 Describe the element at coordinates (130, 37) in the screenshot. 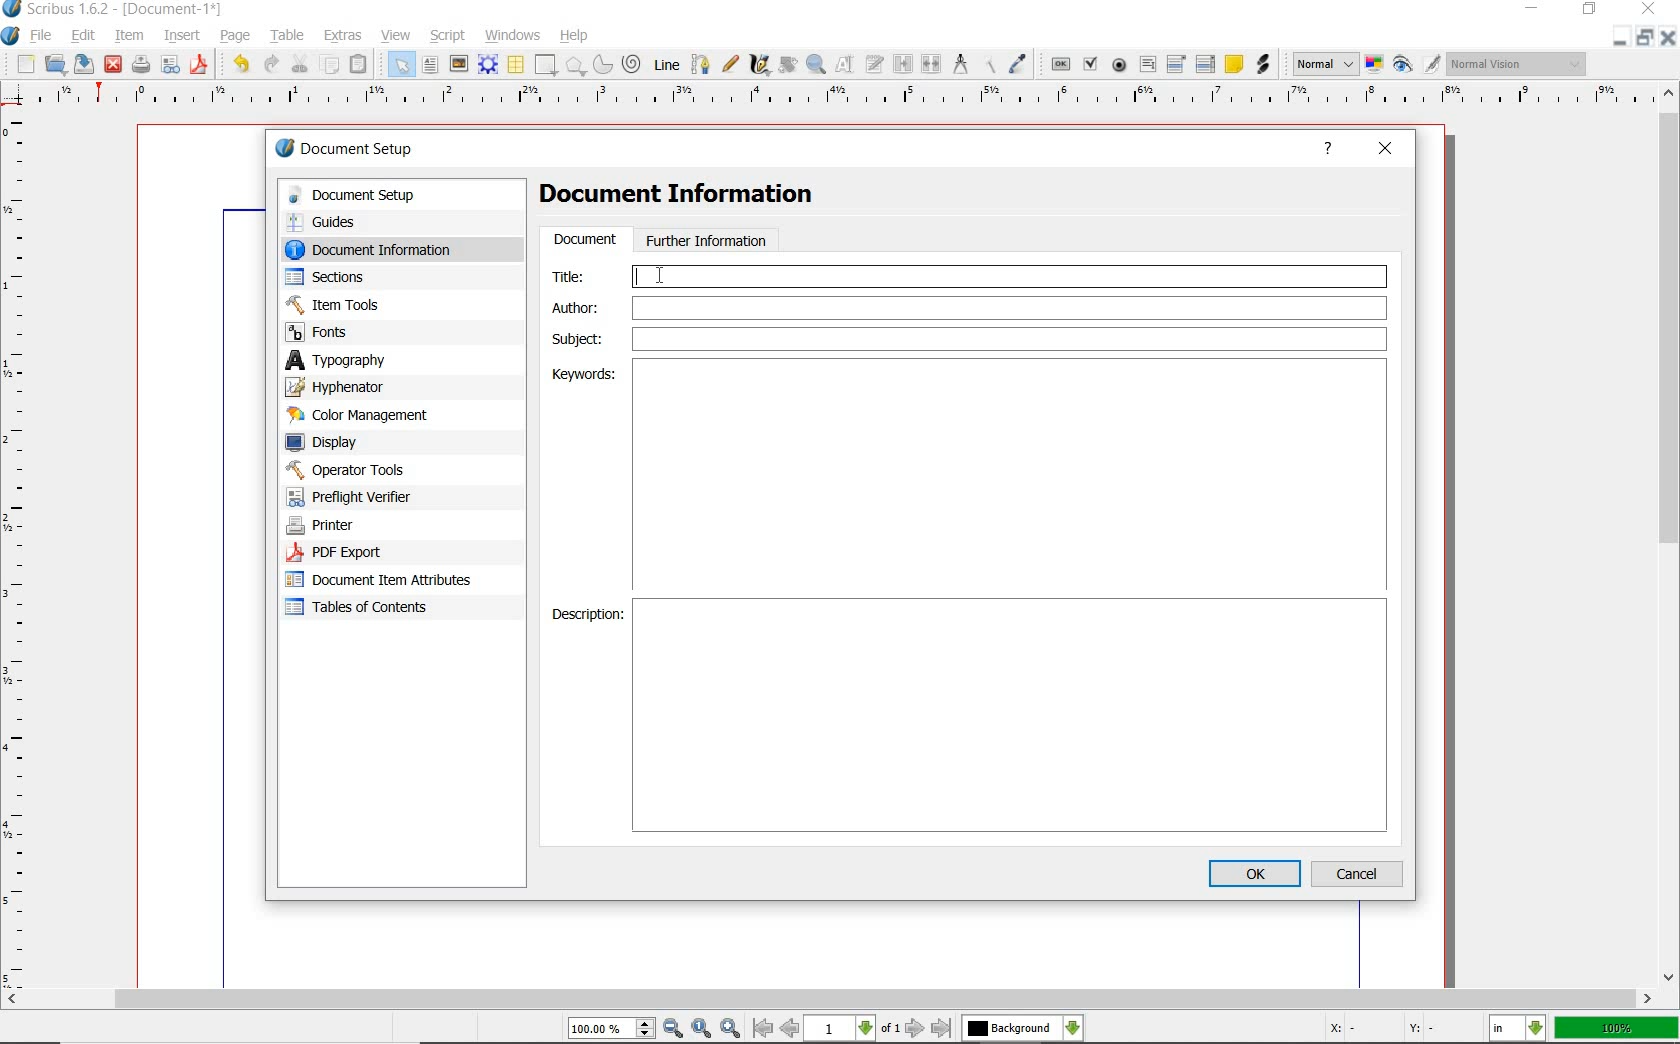

I see `item` at that location.